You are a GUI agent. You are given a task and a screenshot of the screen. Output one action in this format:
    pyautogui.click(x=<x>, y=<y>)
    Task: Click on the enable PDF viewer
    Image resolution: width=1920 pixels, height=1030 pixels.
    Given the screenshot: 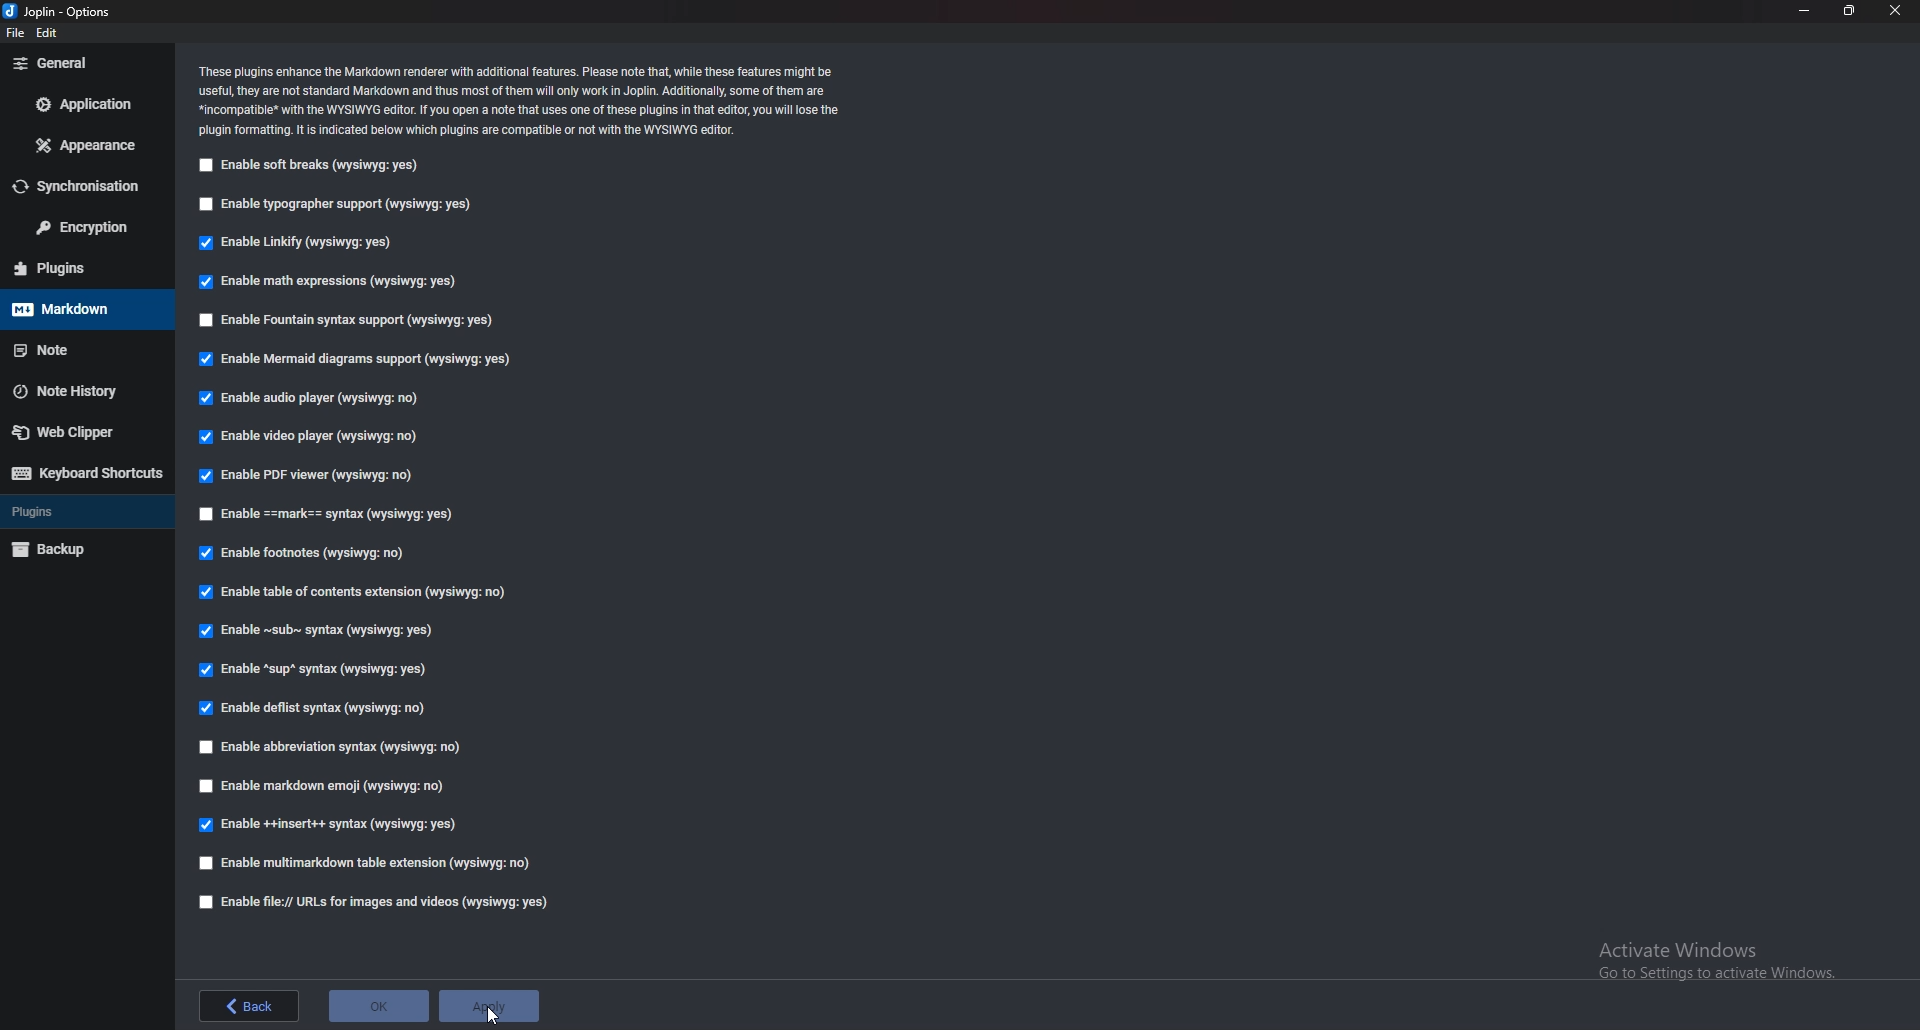 What is the action you would take?
    pyautogui.click(x=311, y=477)
    